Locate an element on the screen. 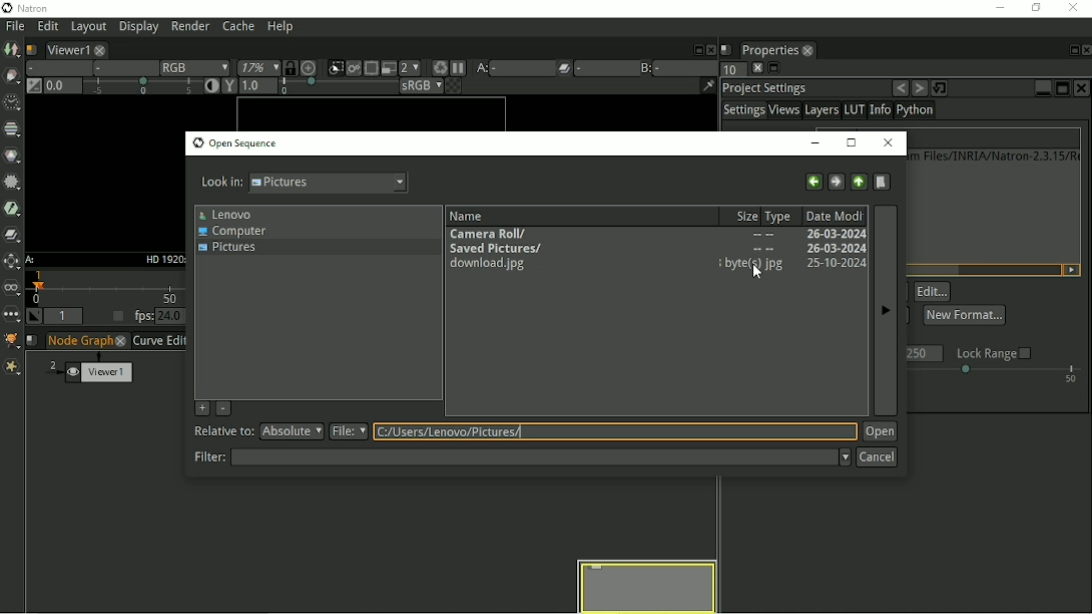 This screenshot has height=614, width=1092. Auto contrast is located at coordinates (207, 87).